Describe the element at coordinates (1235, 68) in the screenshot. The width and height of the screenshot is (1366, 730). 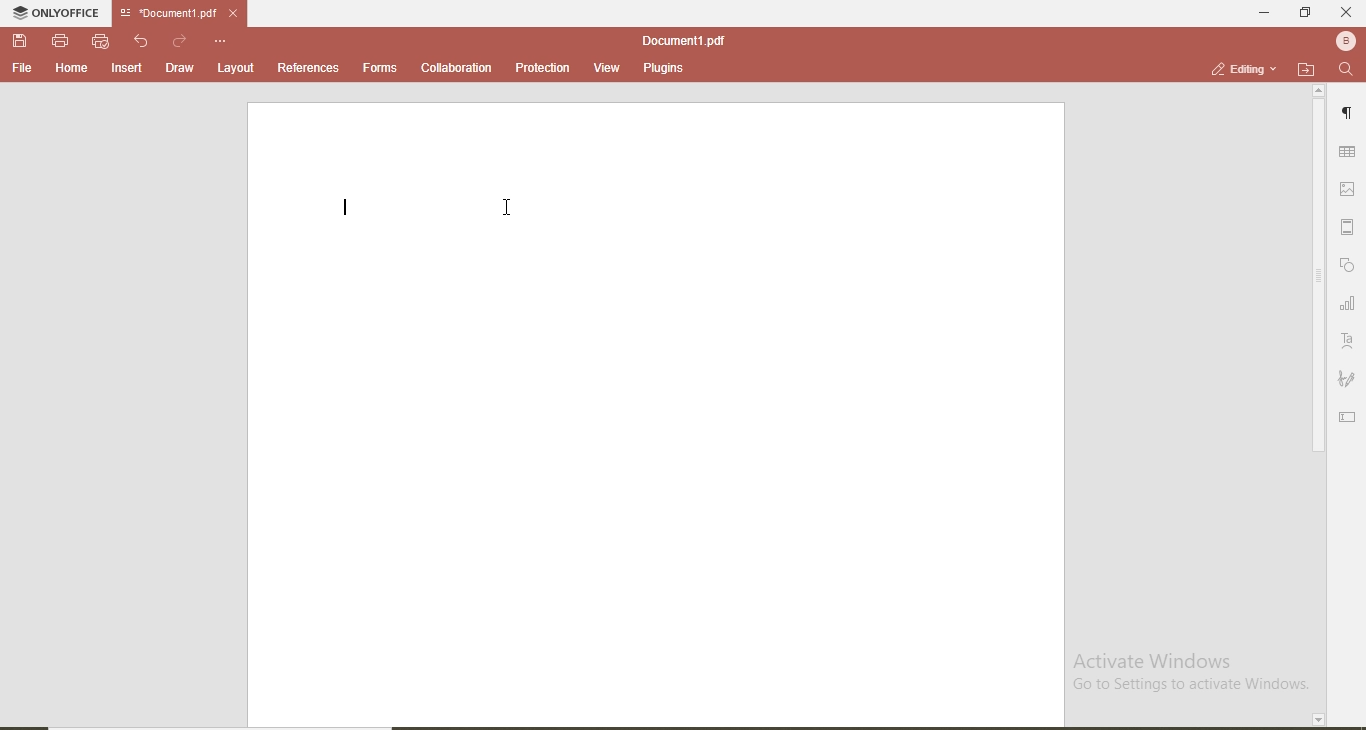
I see `editing` at that location.